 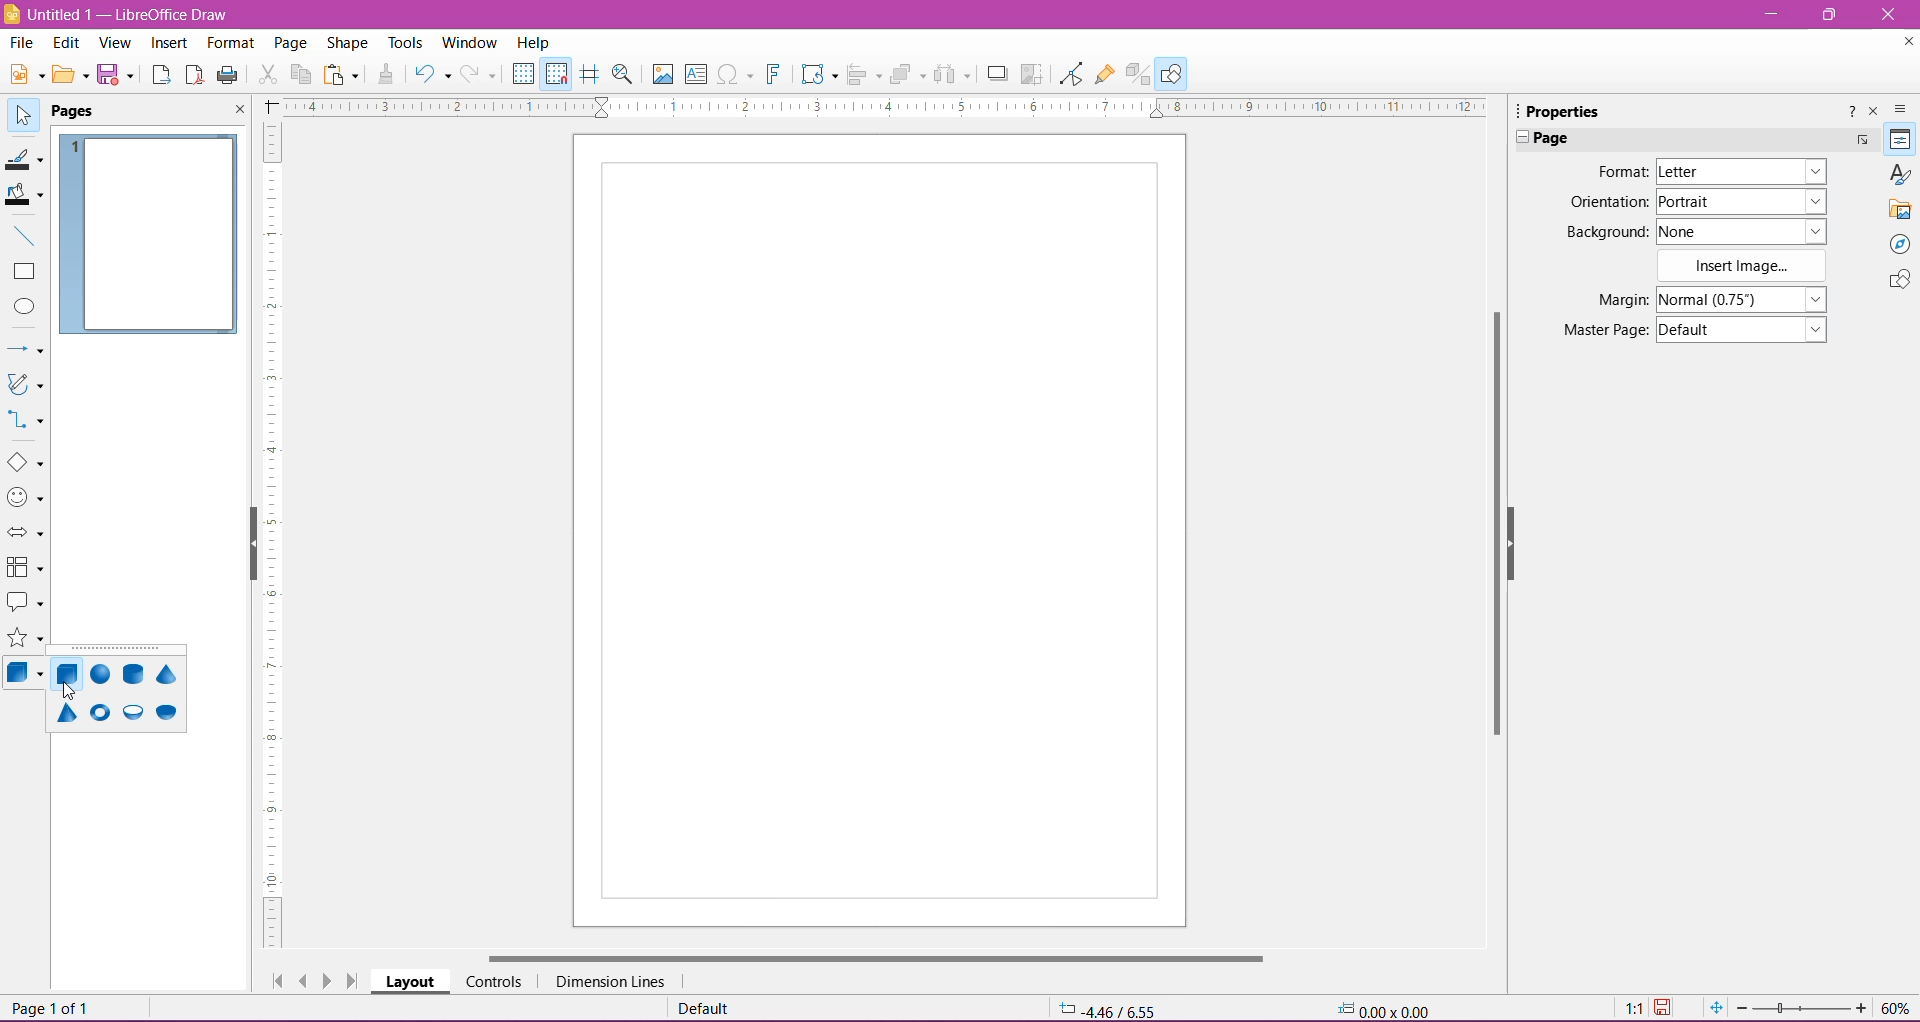 I want to click on Cylinder, so click(x=133, y=675).